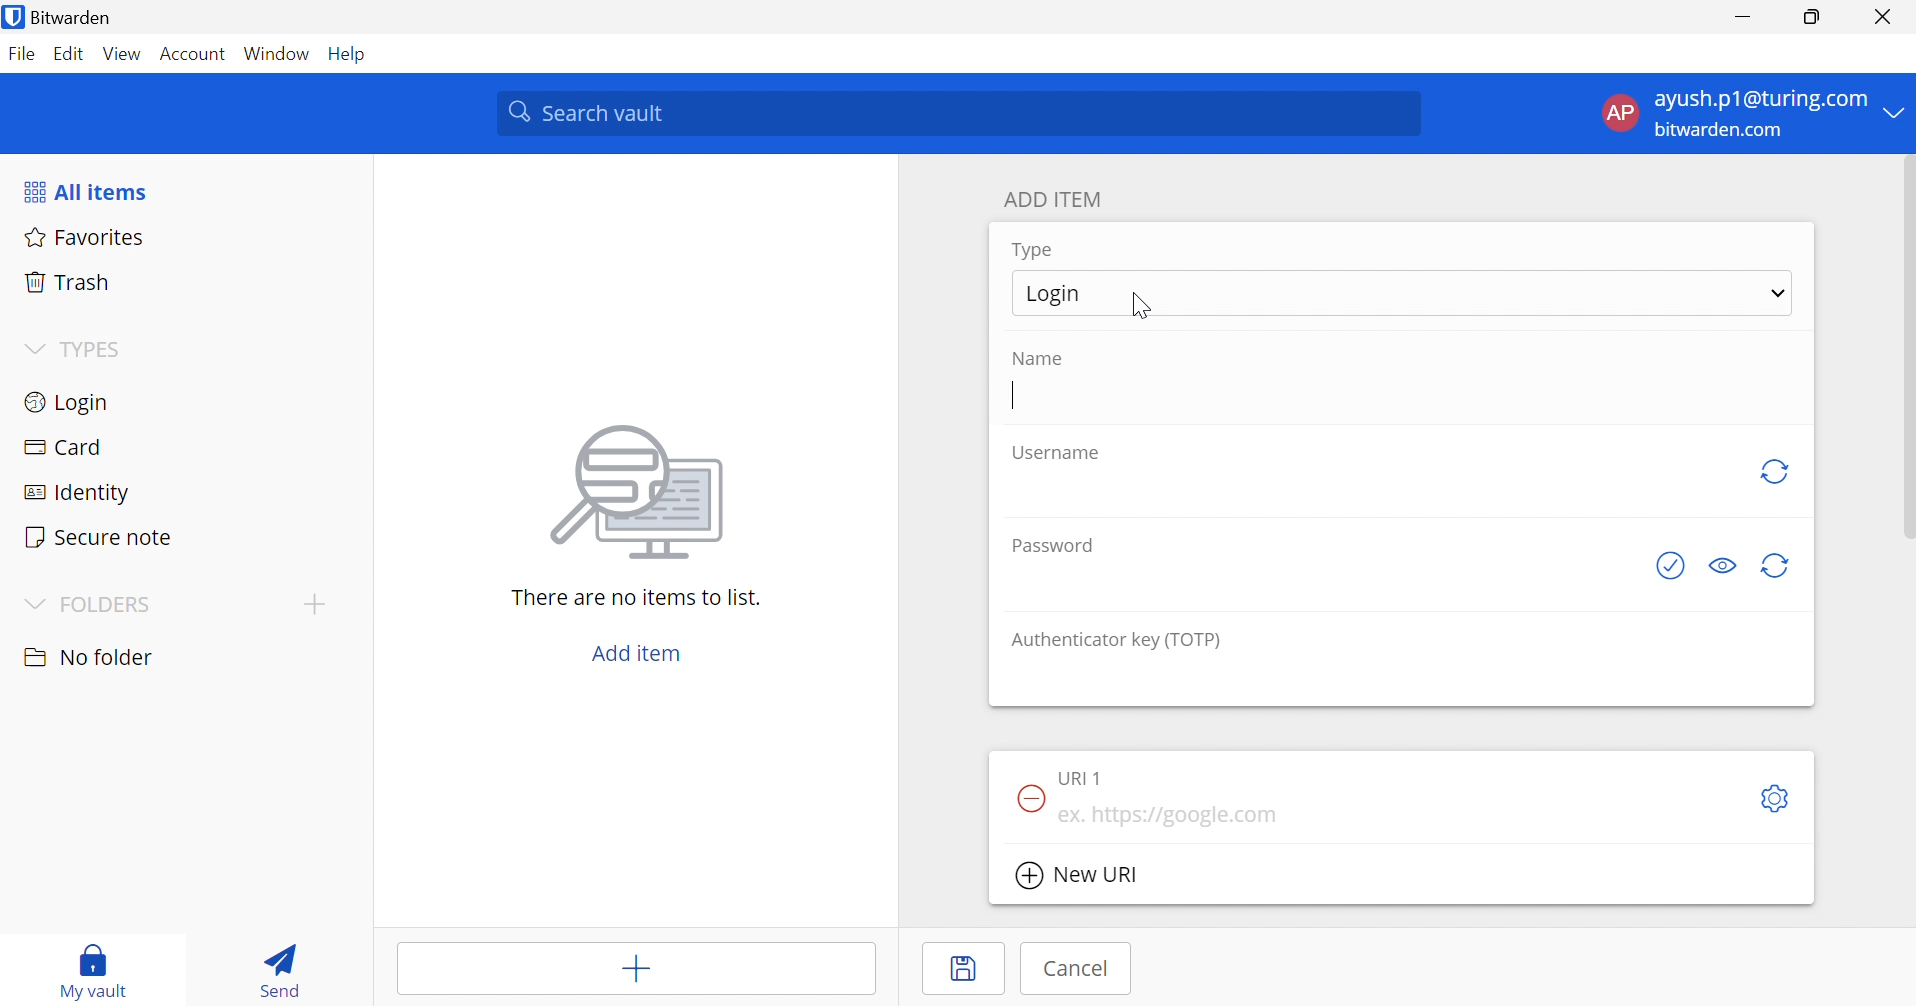 This screenshot has height=1006, width=1916. What do you see at coordinates (961, 114) in the screenshot?
I see `Search vault` at bounding box center [961, 114].